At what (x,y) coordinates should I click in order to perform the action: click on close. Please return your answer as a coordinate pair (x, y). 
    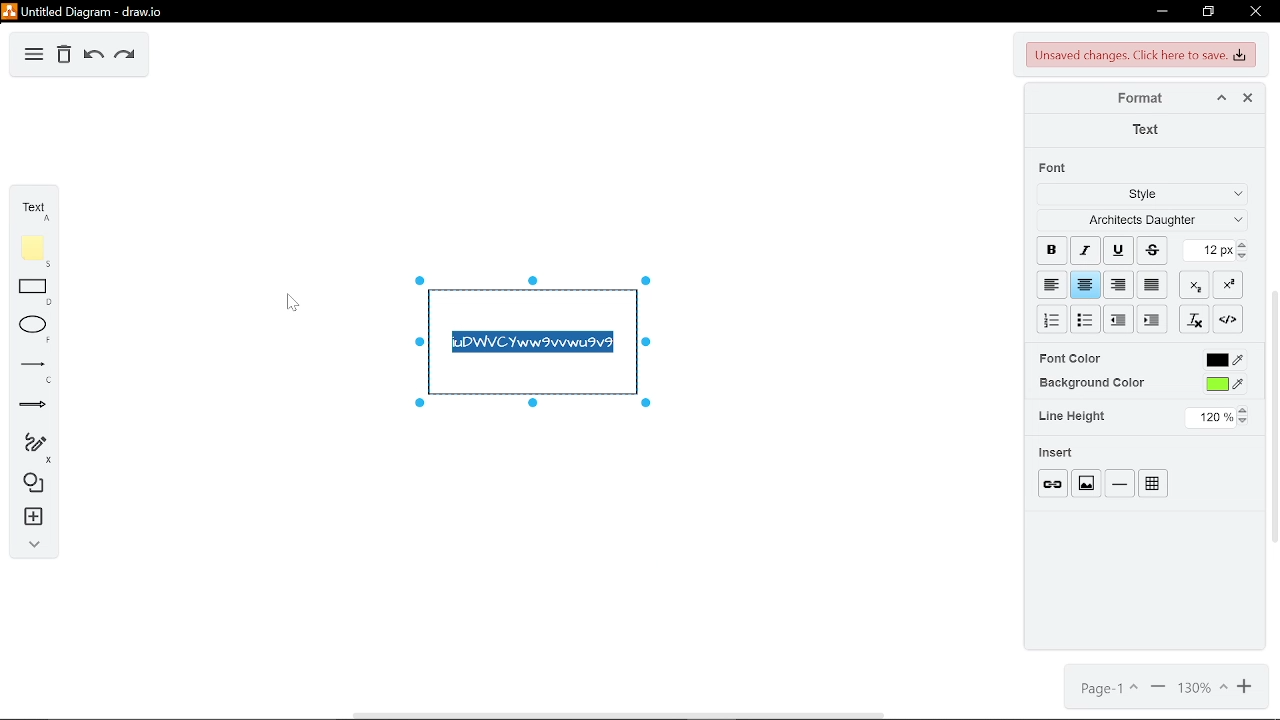
    Looking at the image, I should click on (1255, 11).